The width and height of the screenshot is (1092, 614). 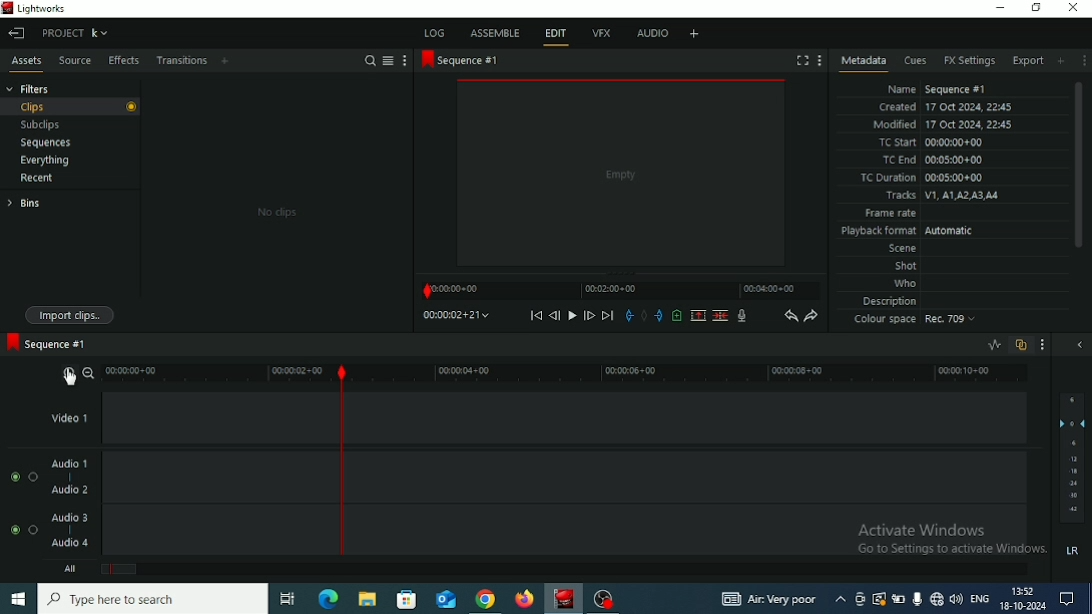 I want to click on Air quality, so click(x=769, y=600).